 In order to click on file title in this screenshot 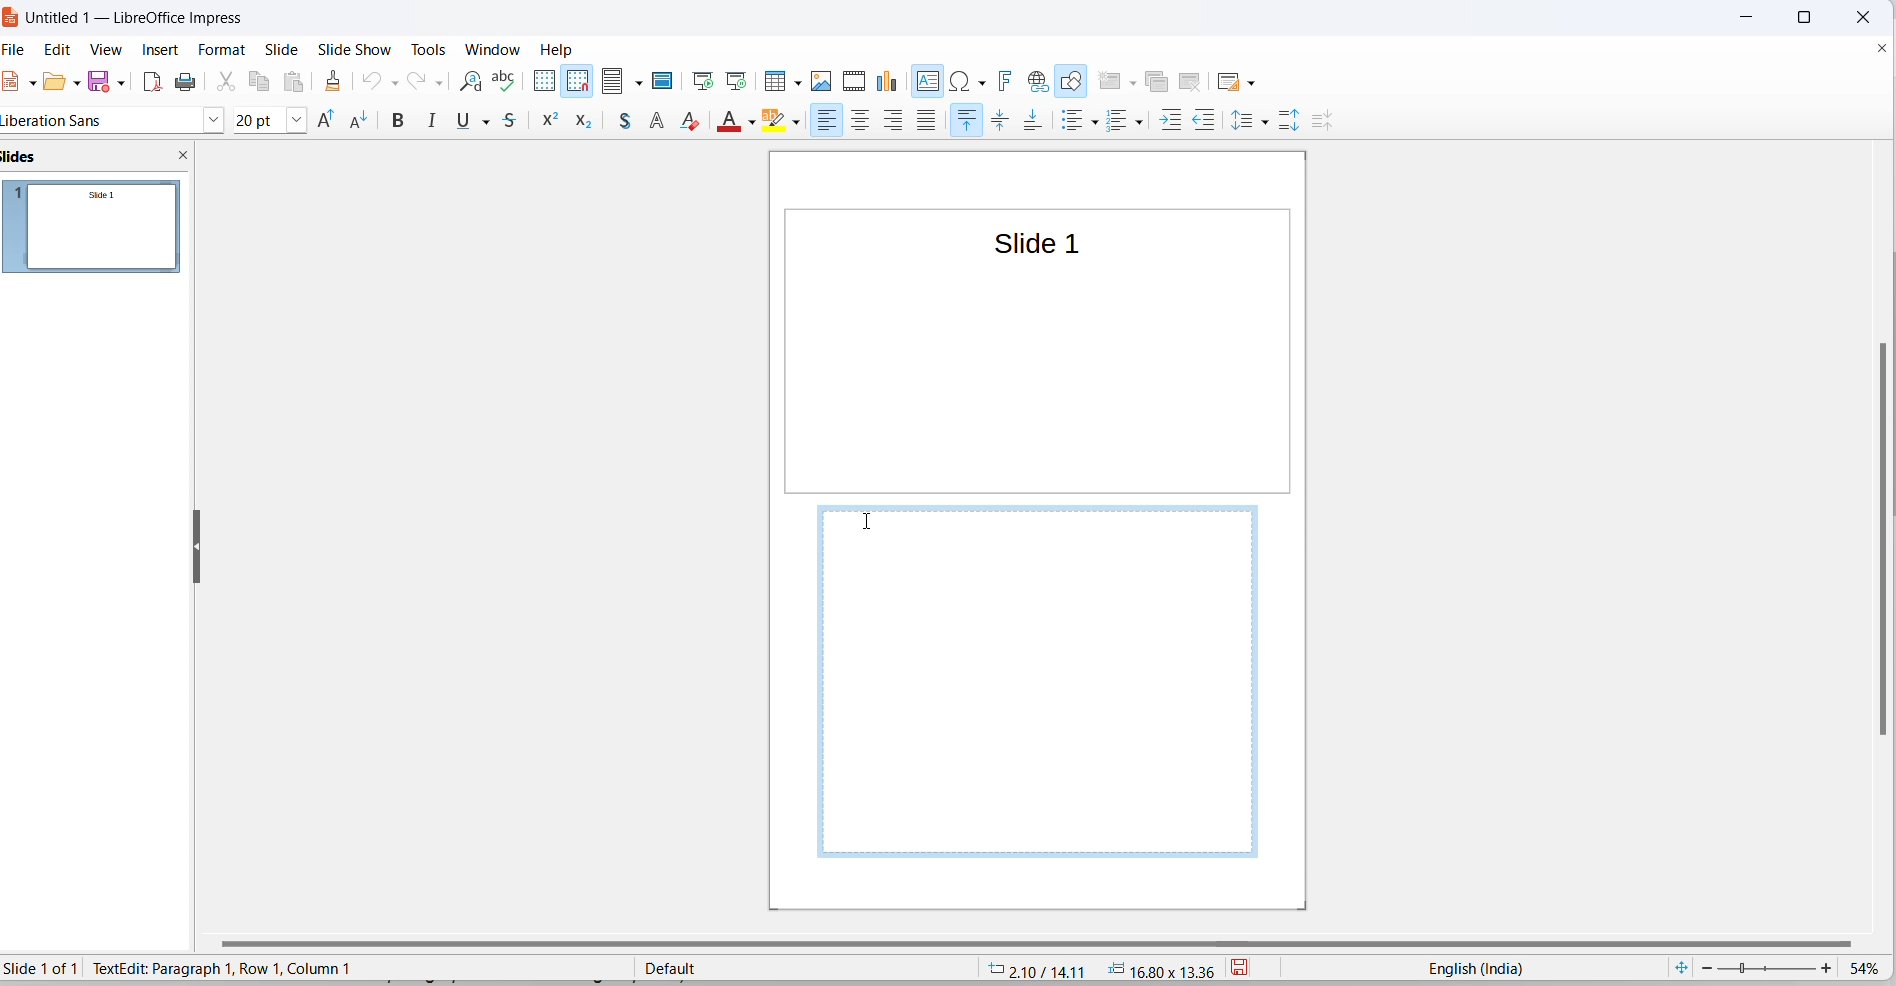, I will do `click(130, 19)`.